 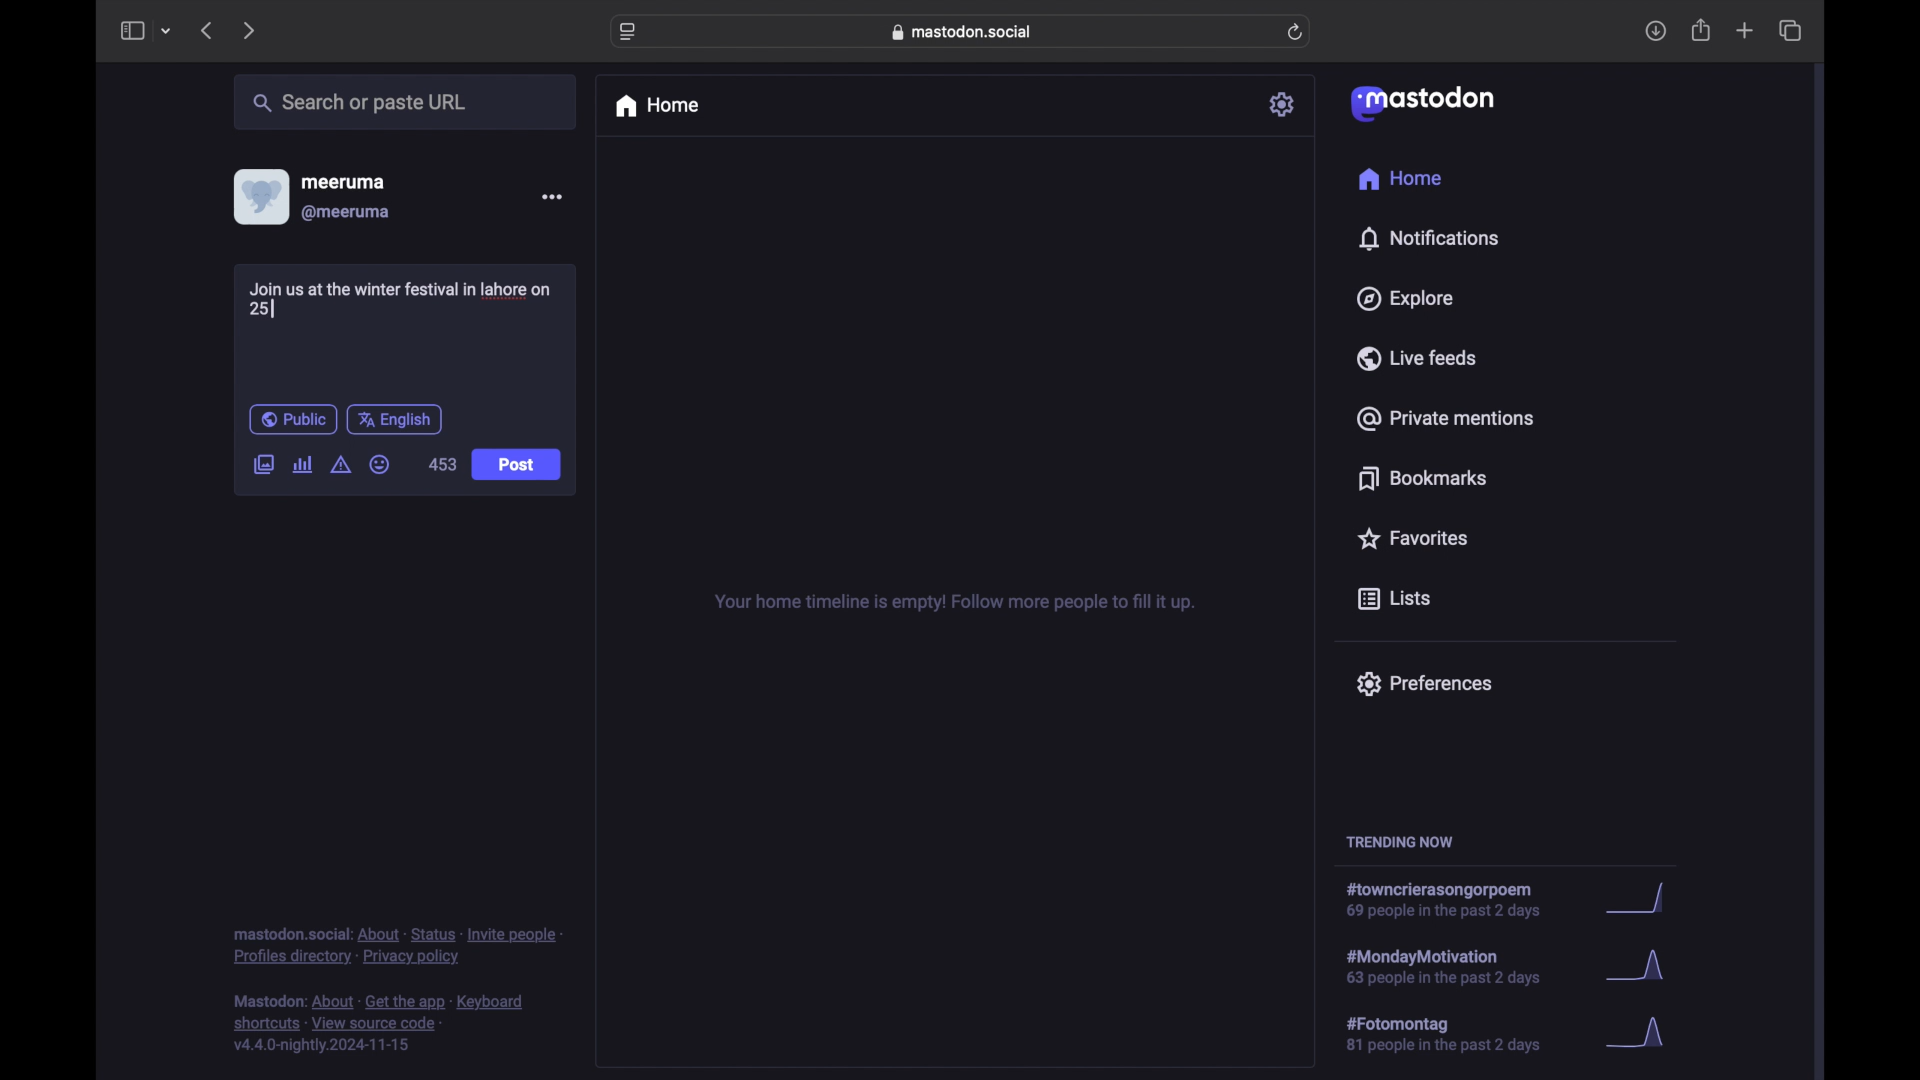 I want to click on settings, so click(x=1284, y=104).